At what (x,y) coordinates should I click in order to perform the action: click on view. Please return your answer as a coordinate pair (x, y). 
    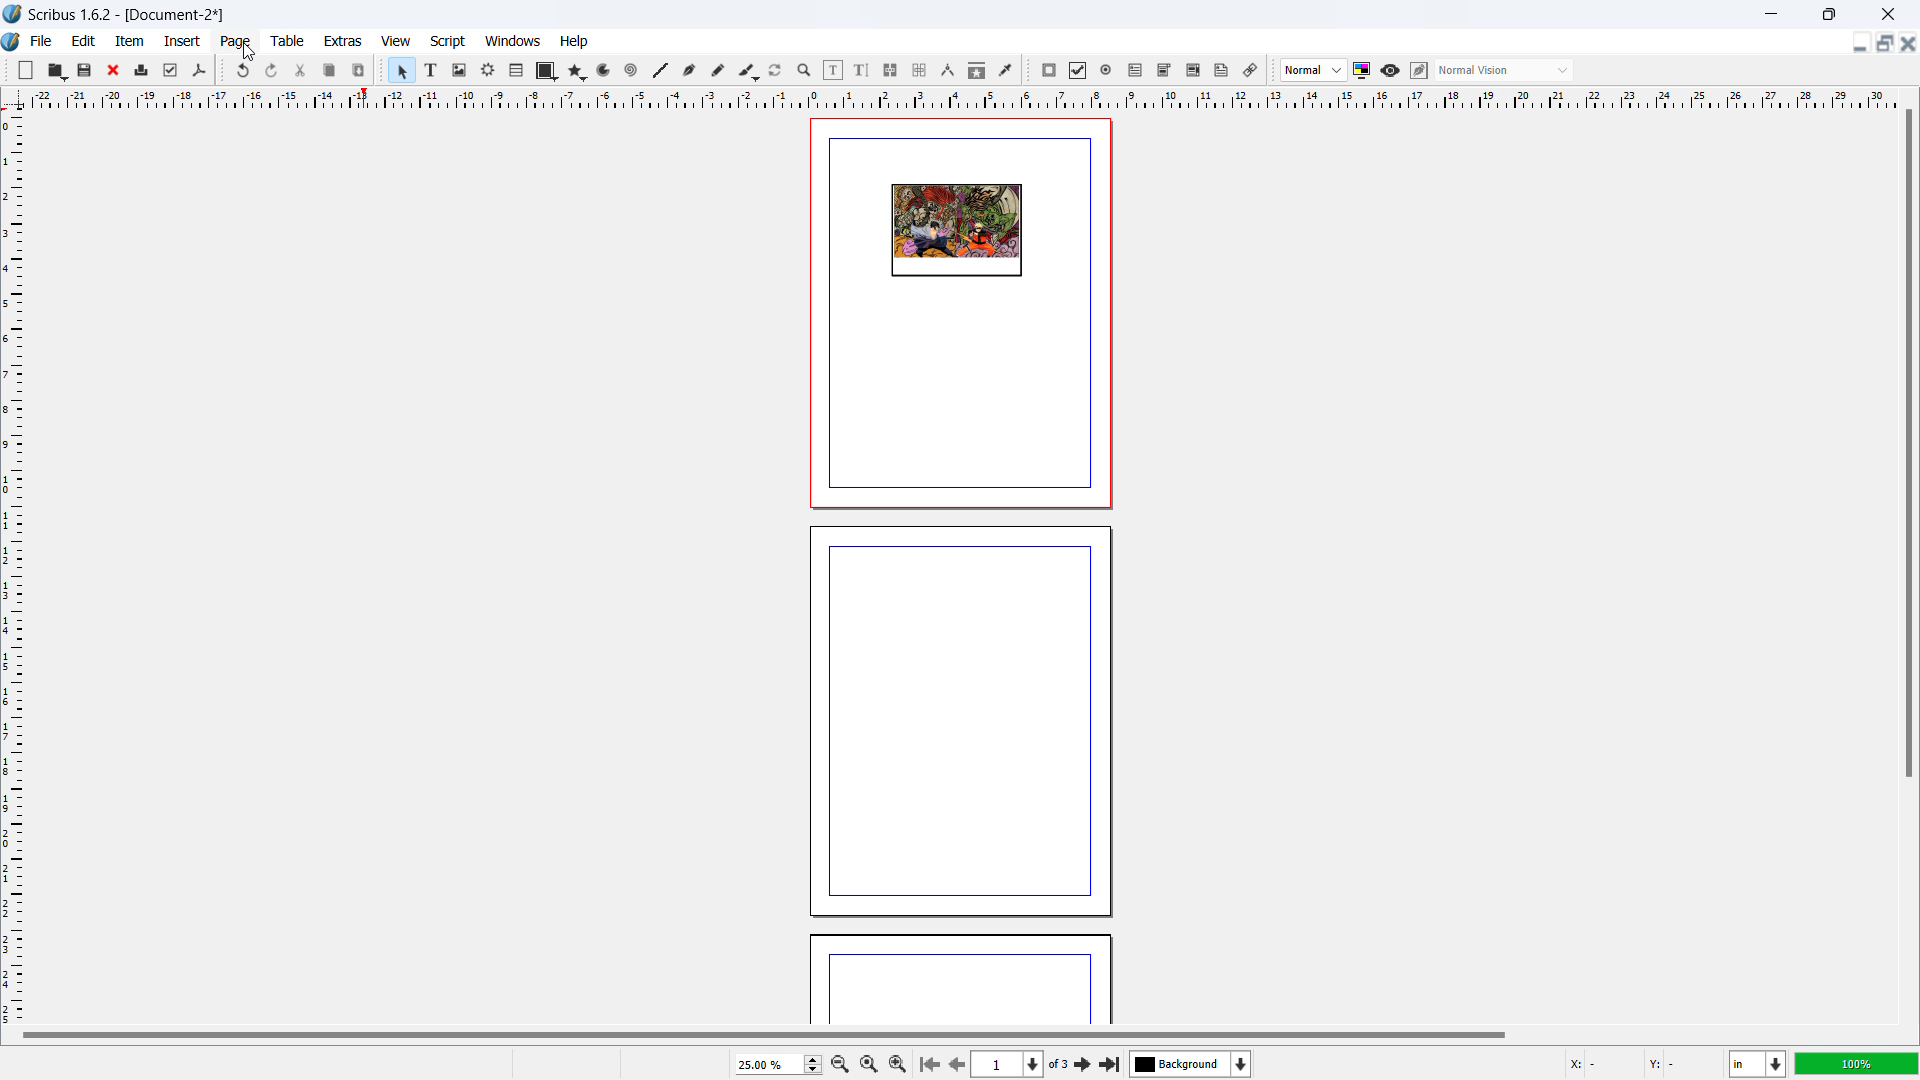
    Looking at the image, I should click on (396, 42).